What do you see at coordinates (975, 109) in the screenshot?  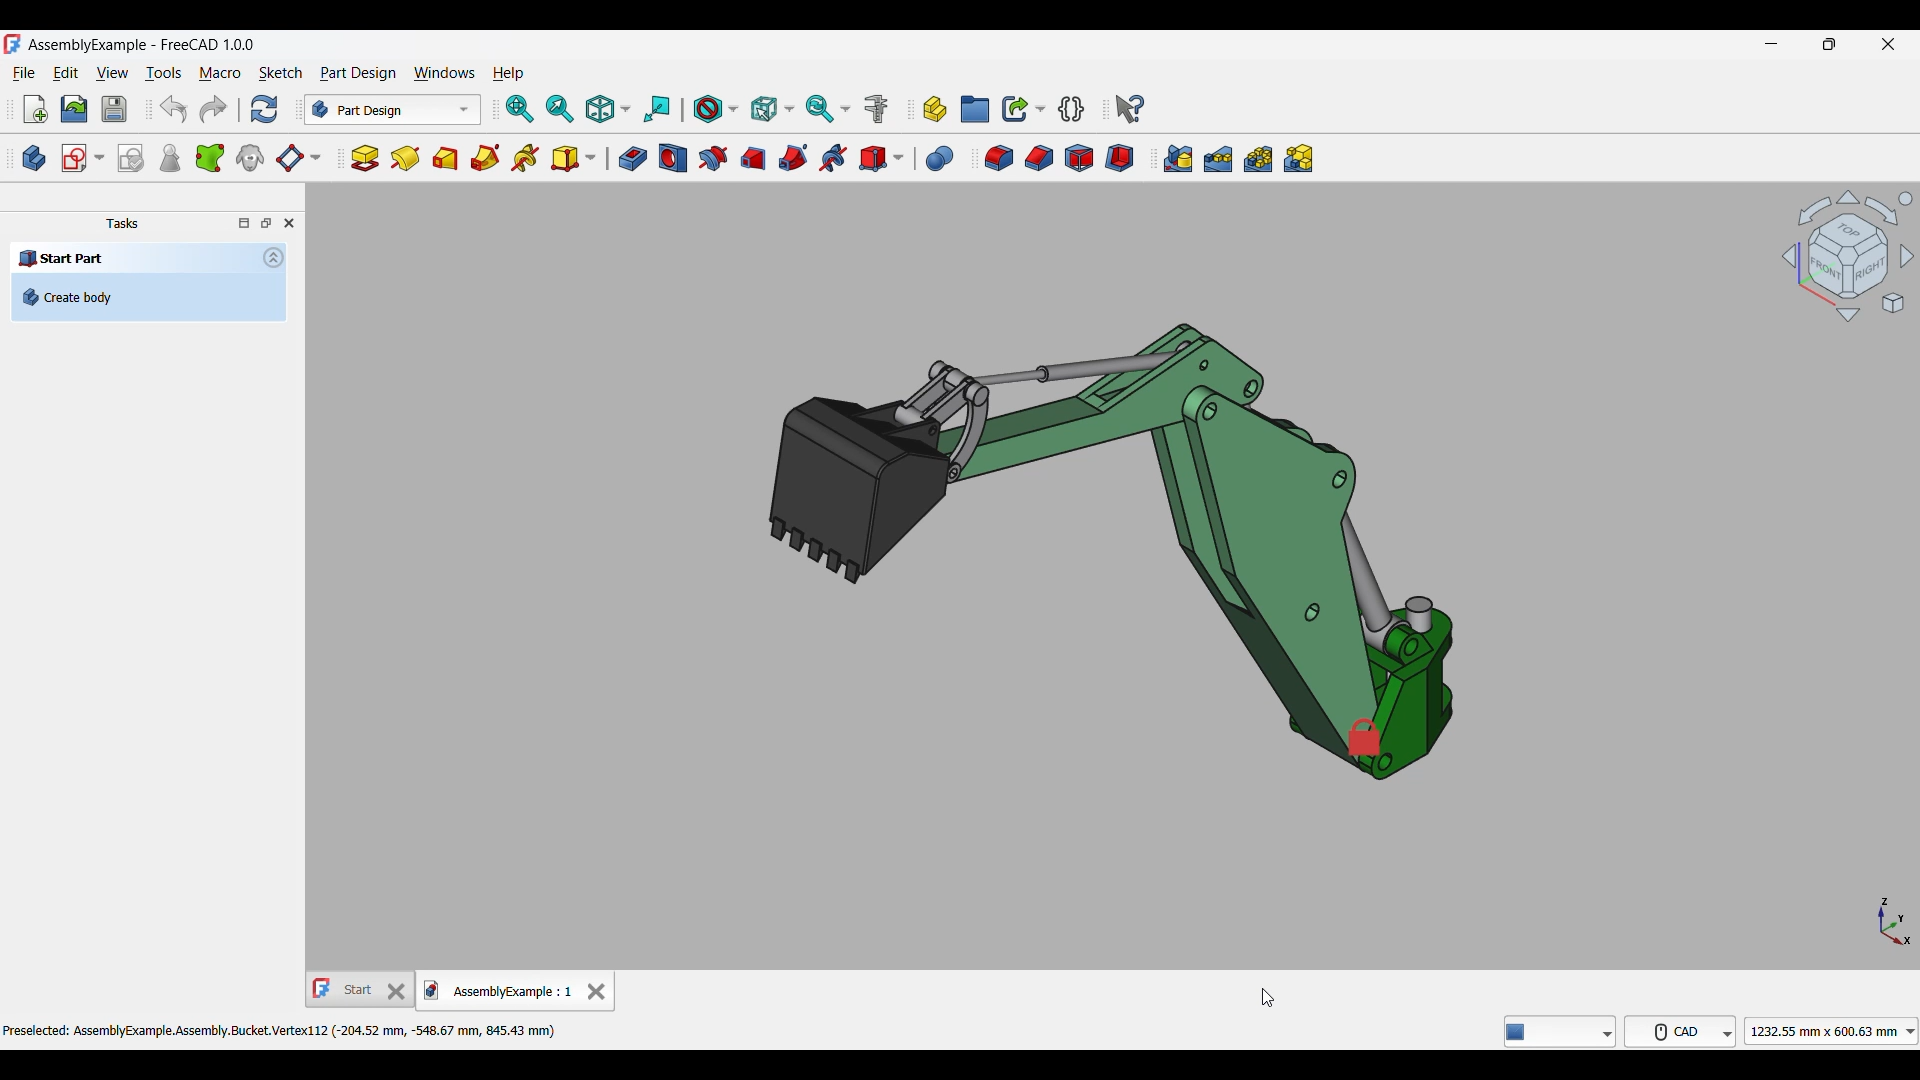 I see `Create group` at bounding box center [975, 109].